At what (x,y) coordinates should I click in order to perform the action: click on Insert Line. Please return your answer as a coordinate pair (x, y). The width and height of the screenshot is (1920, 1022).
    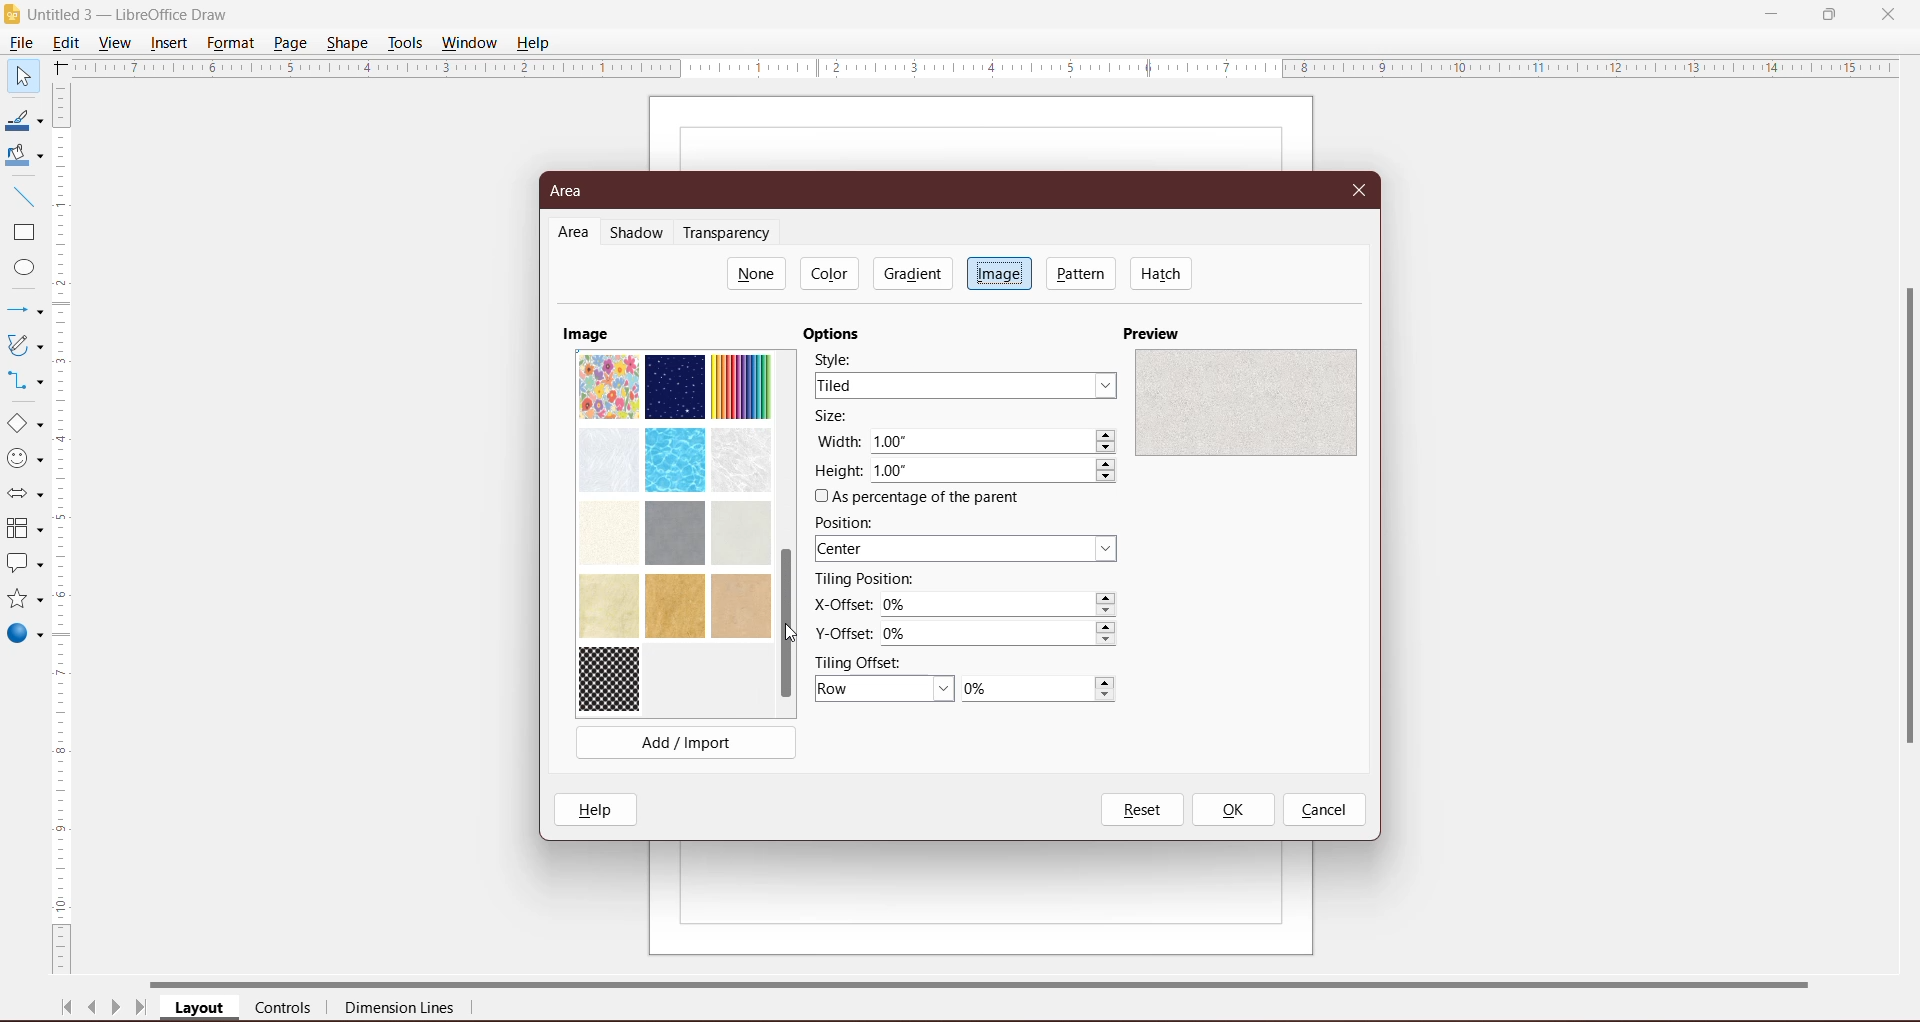
    Looking at the image, I should click on (22, 196).